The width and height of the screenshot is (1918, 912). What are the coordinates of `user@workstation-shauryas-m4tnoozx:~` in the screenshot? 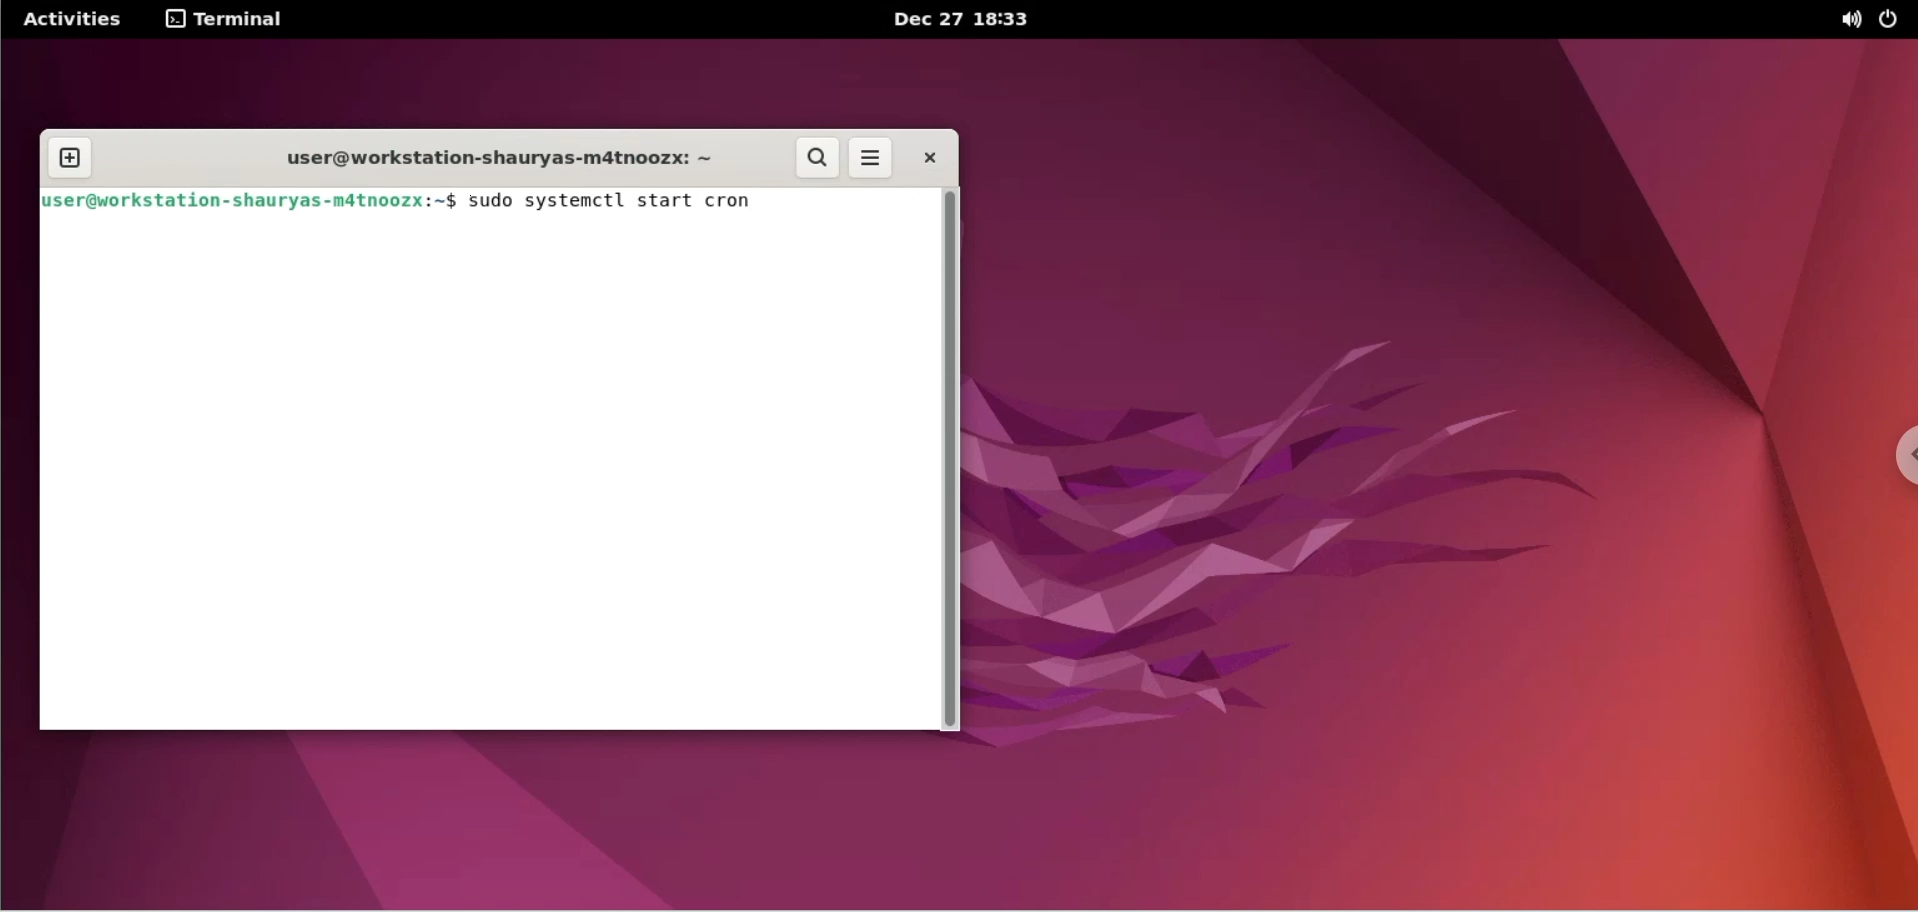 It's located at (487, 158).